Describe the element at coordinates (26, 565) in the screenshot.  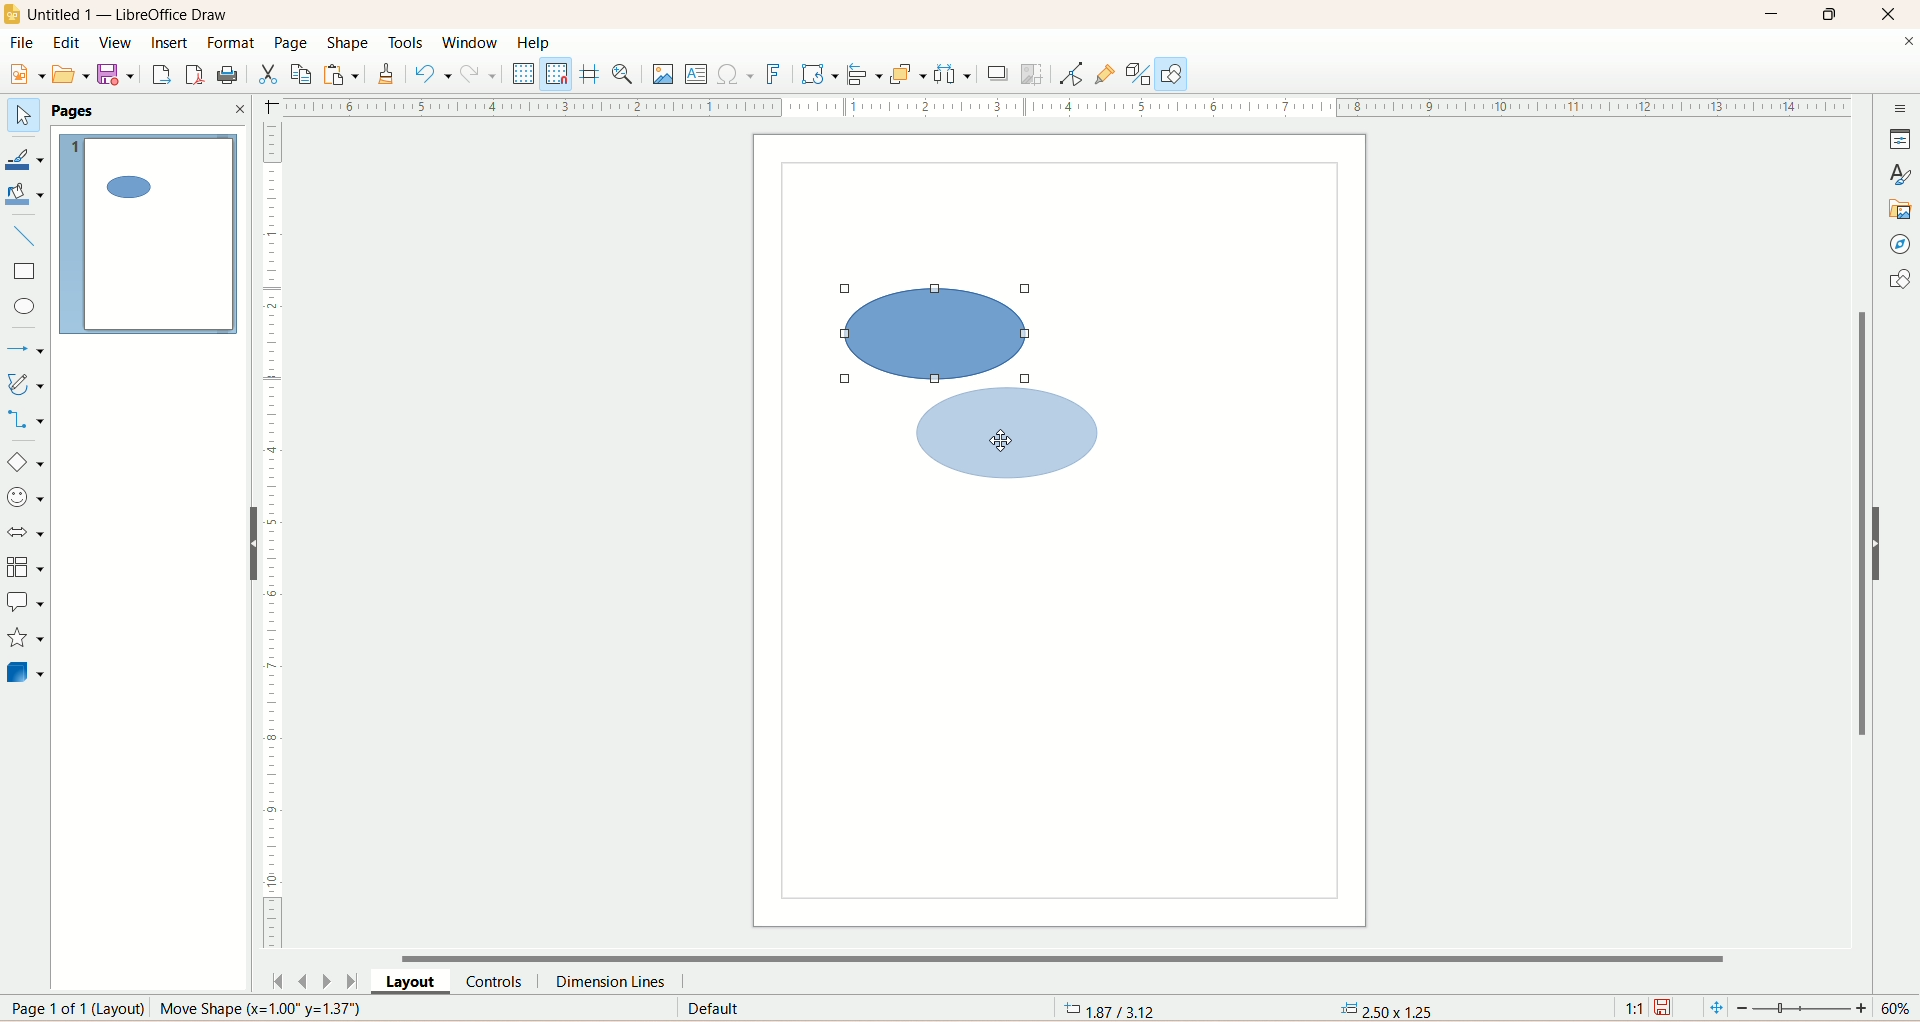
I see `flowchart` at that location.